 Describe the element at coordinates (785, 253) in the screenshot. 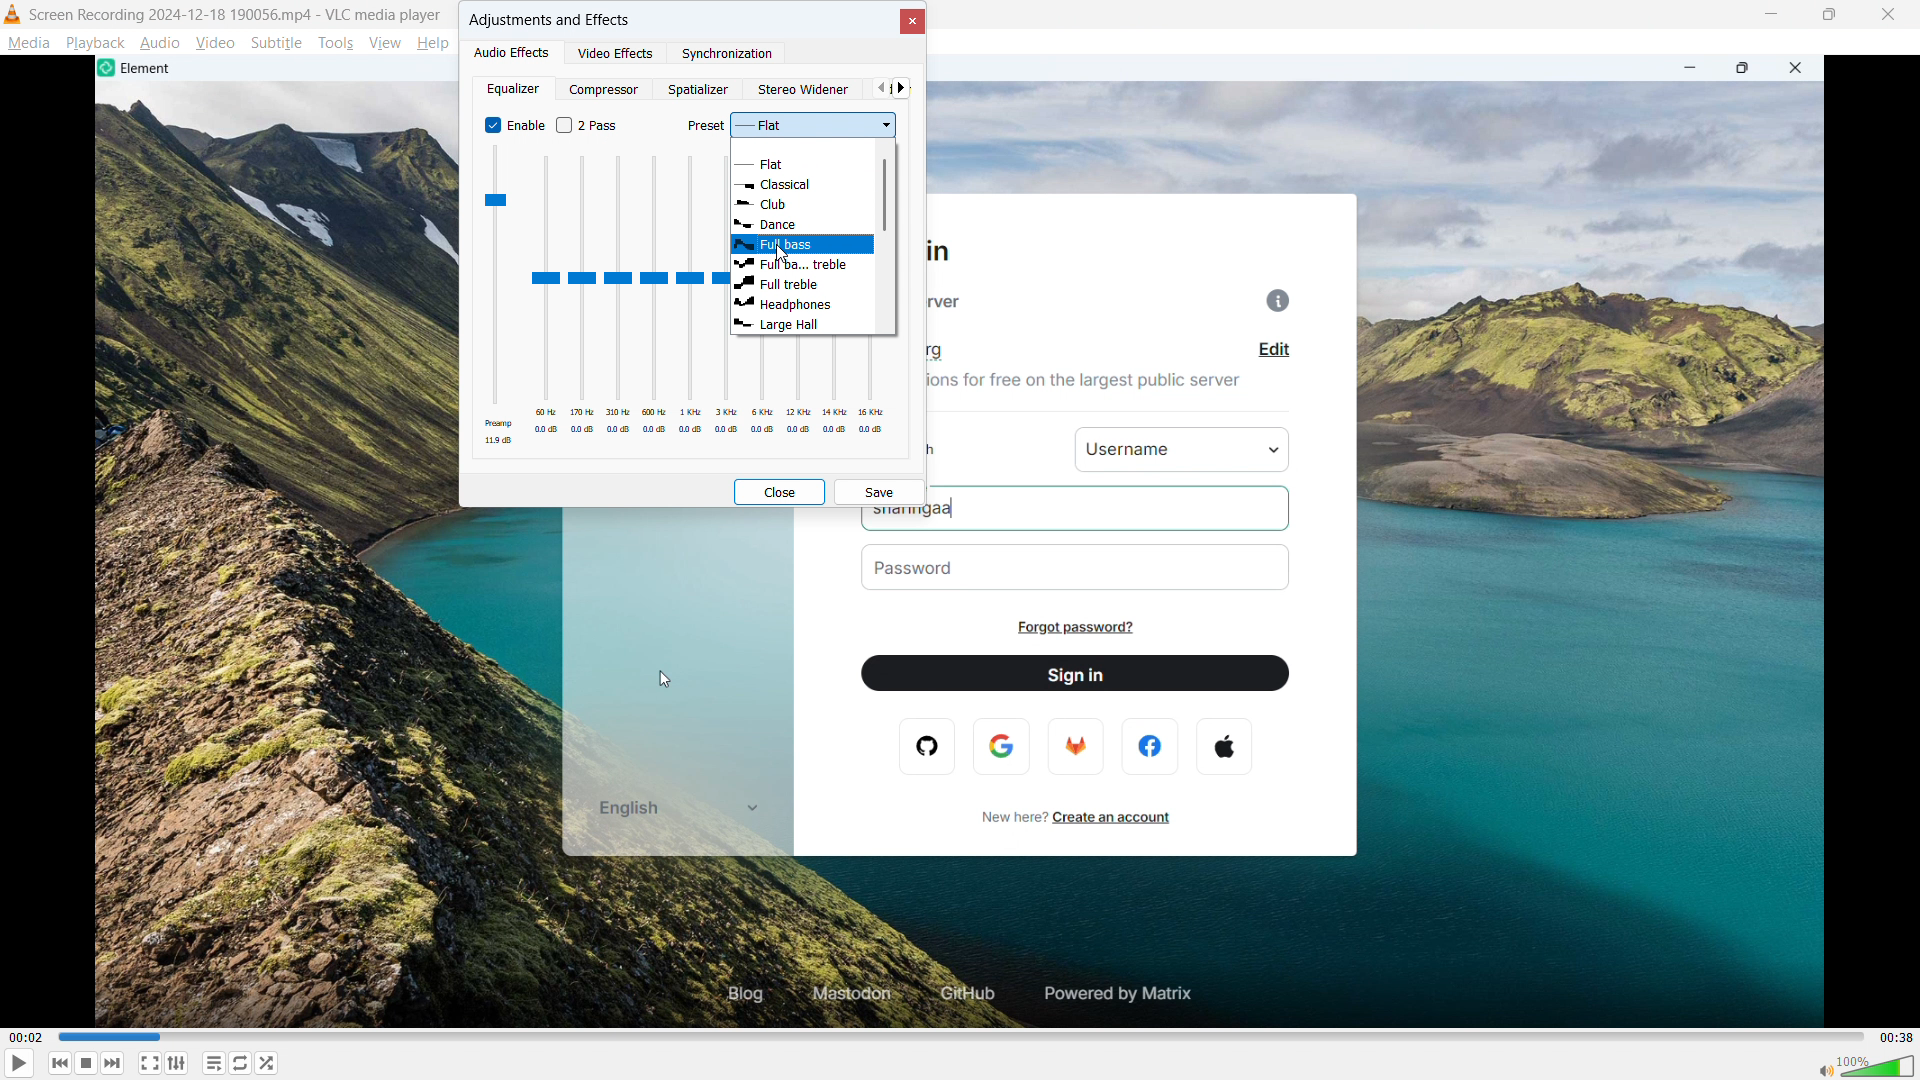

I see `Cursor` at that location.